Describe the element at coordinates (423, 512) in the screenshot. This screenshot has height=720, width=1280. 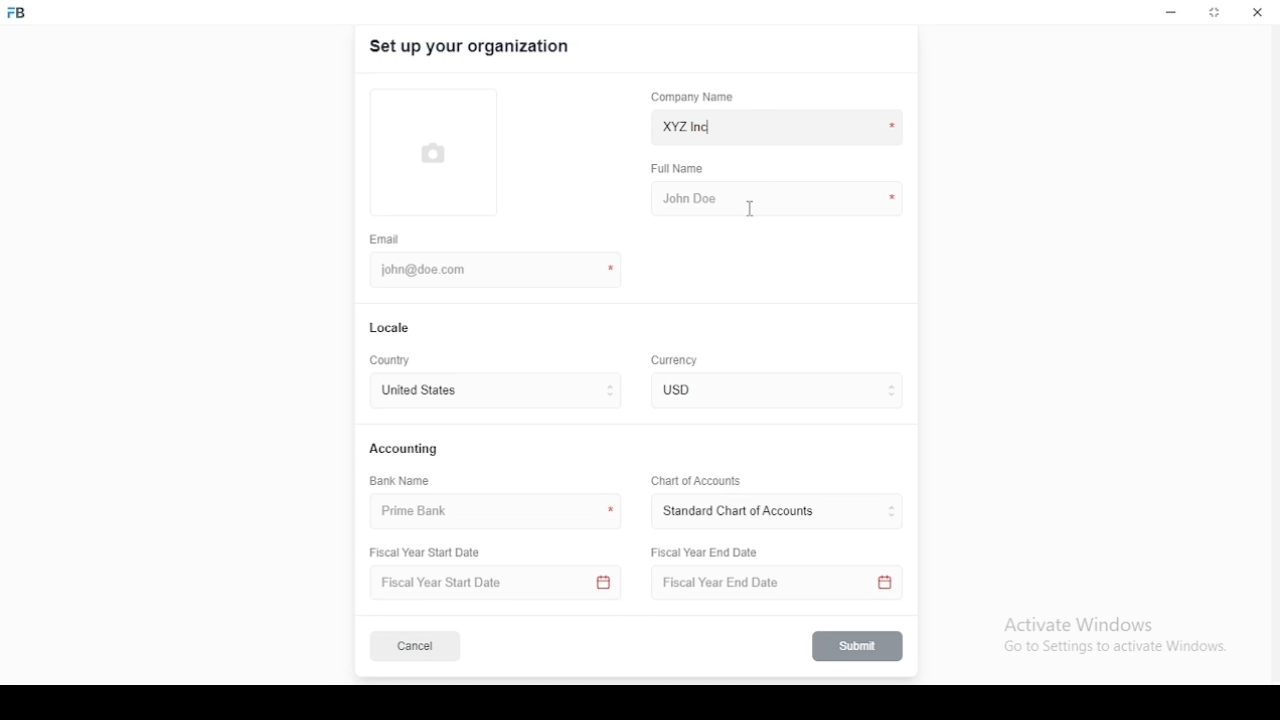
I see `prime bank` at that location.